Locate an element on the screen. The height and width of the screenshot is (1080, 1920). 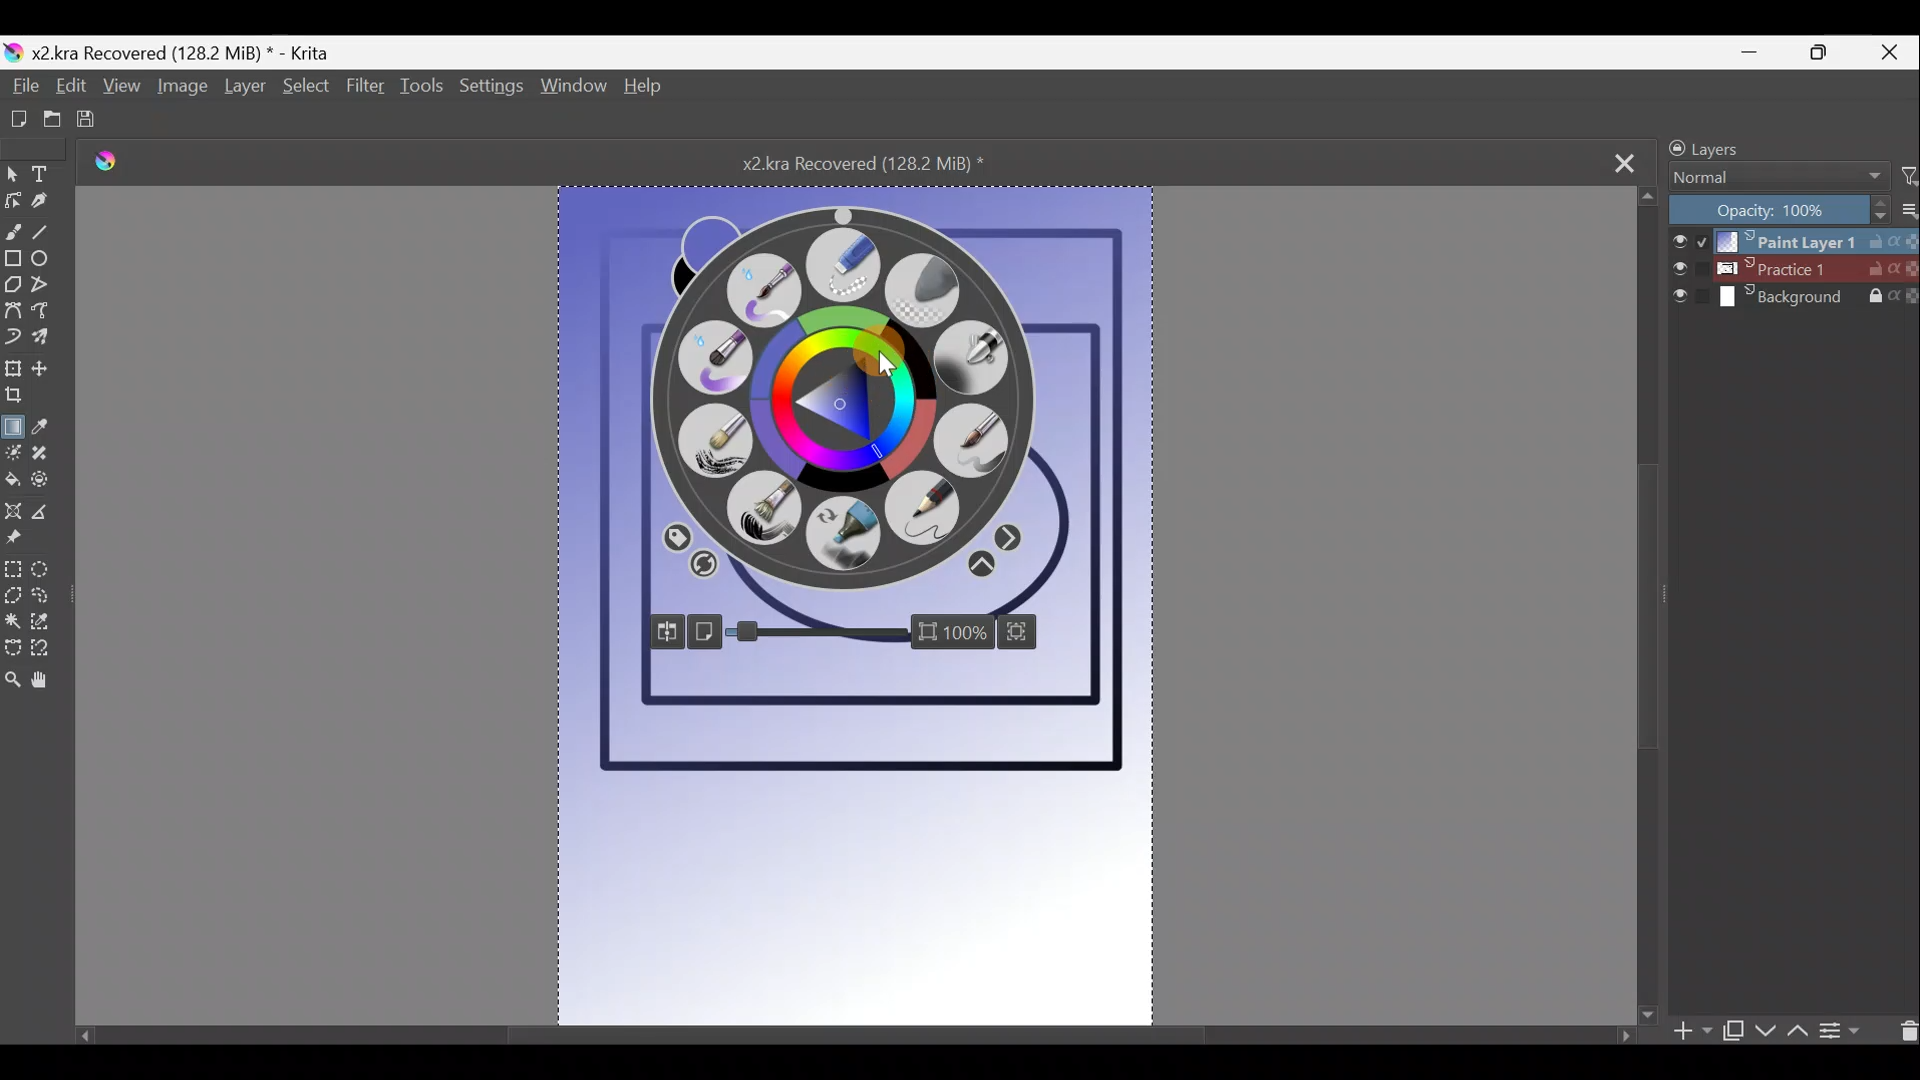
Fill a contiguous area of colour with colour/fill a selection is located at coordinates (12, 483).